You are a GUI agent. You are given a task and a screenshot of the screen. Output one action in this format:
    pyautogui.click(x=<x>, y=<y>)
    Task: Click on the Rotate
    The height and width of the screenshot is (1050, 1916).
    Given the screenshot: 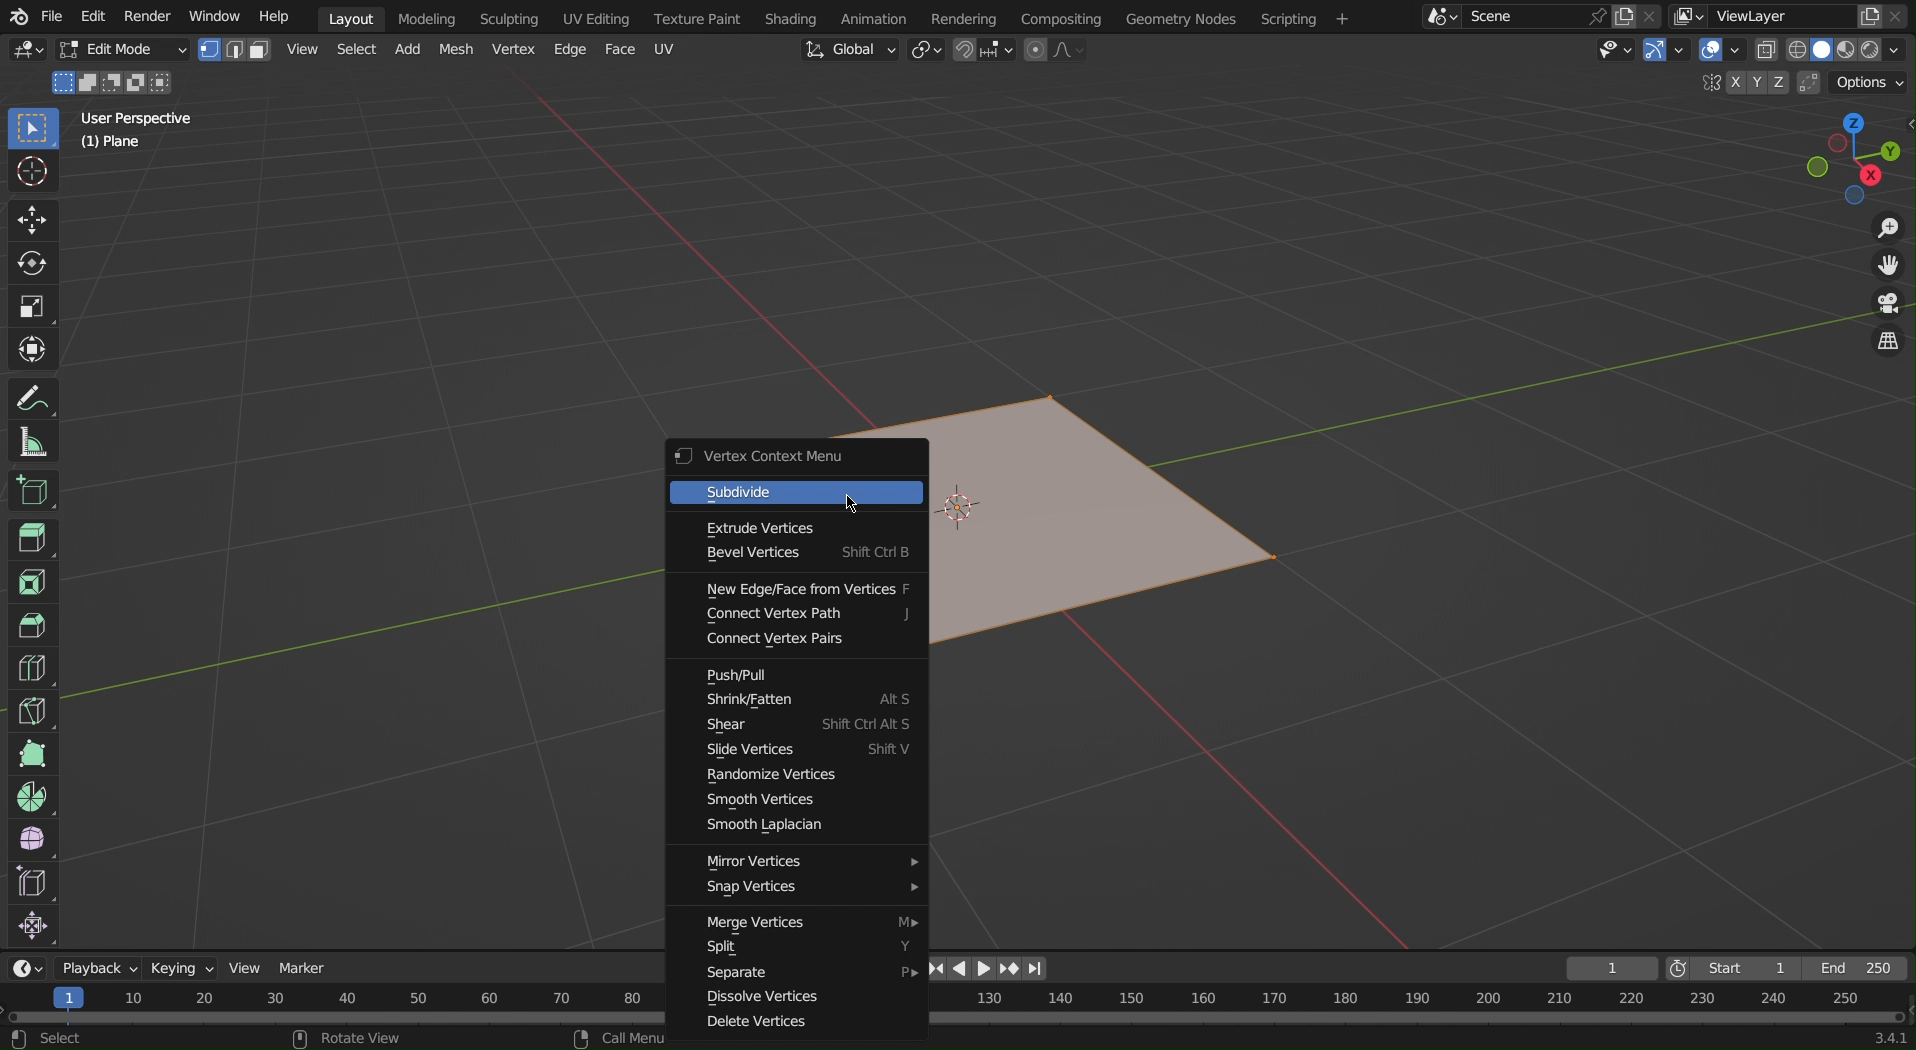 What is the action you would take?
    pyautogui.click(x=35, y=262)
    